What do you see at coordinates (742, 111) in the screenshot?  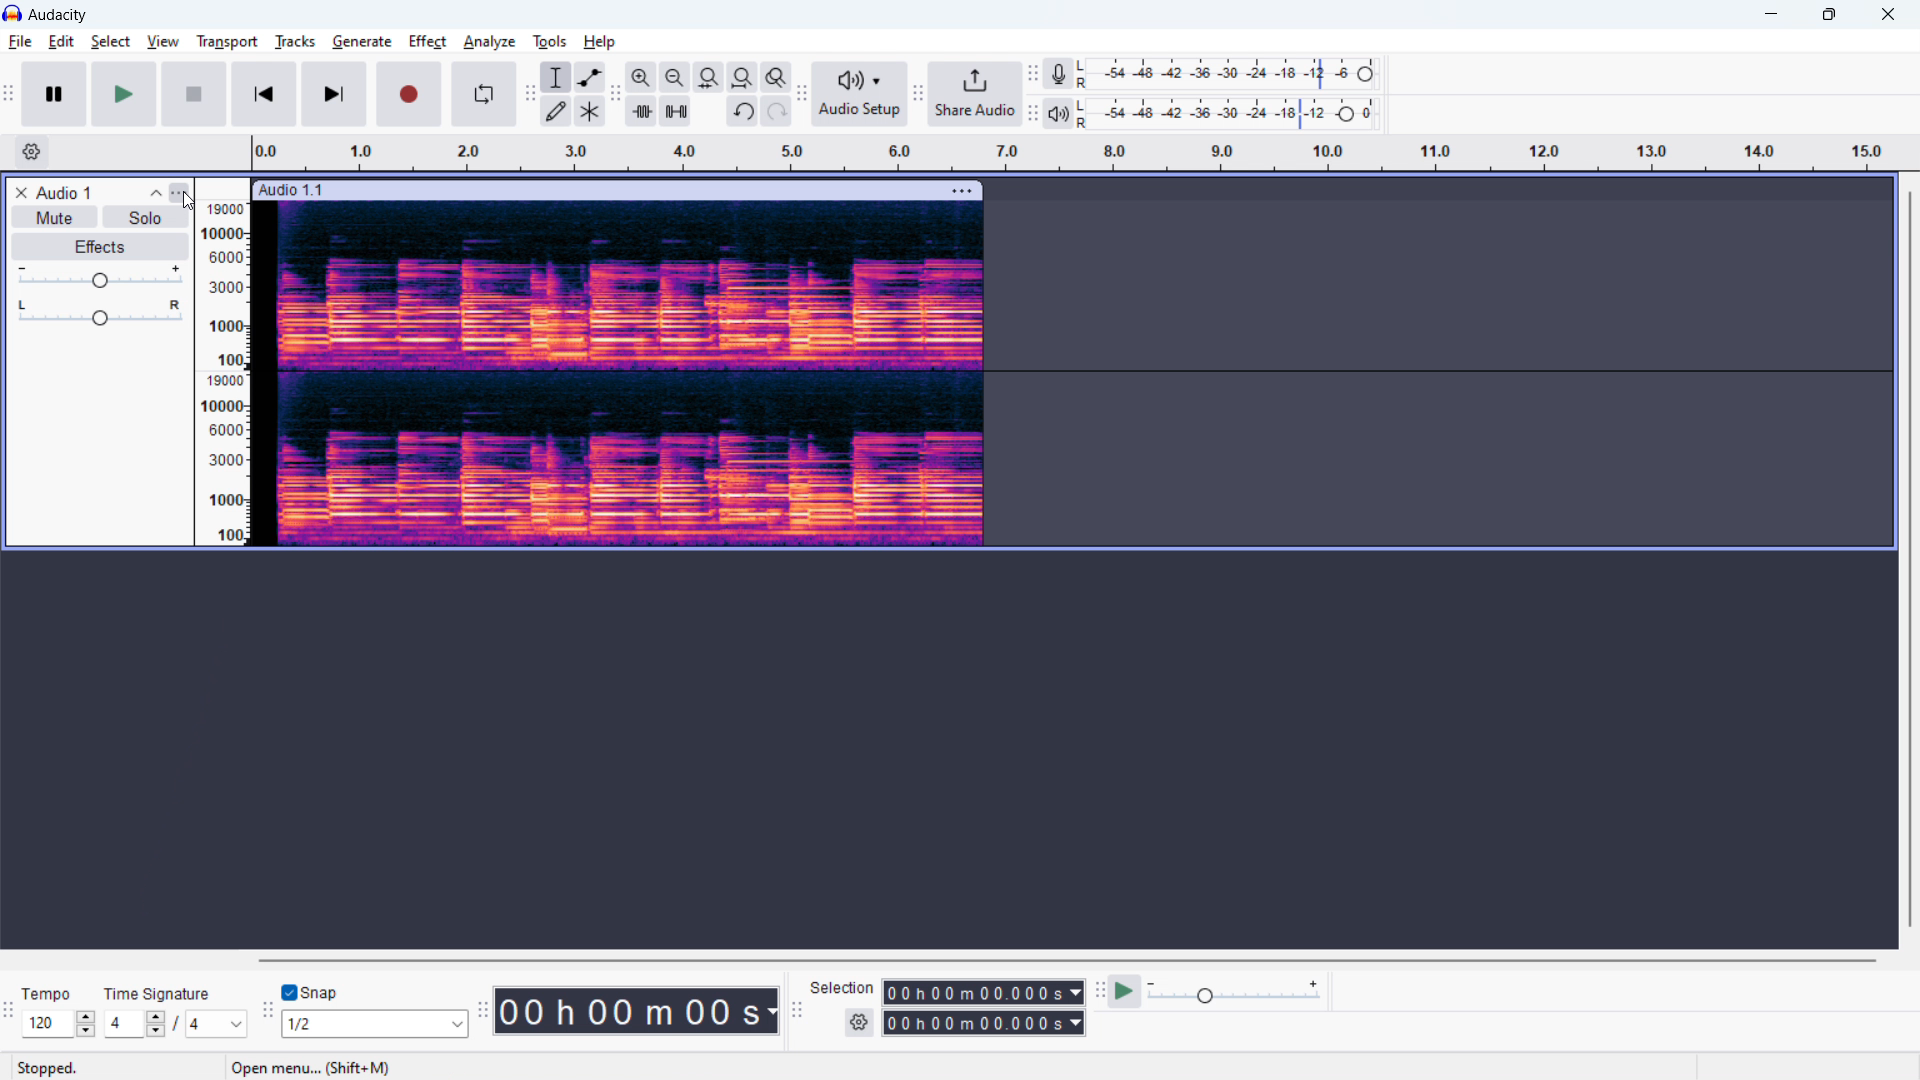 I see `undo` at bounding box center [742, 111].